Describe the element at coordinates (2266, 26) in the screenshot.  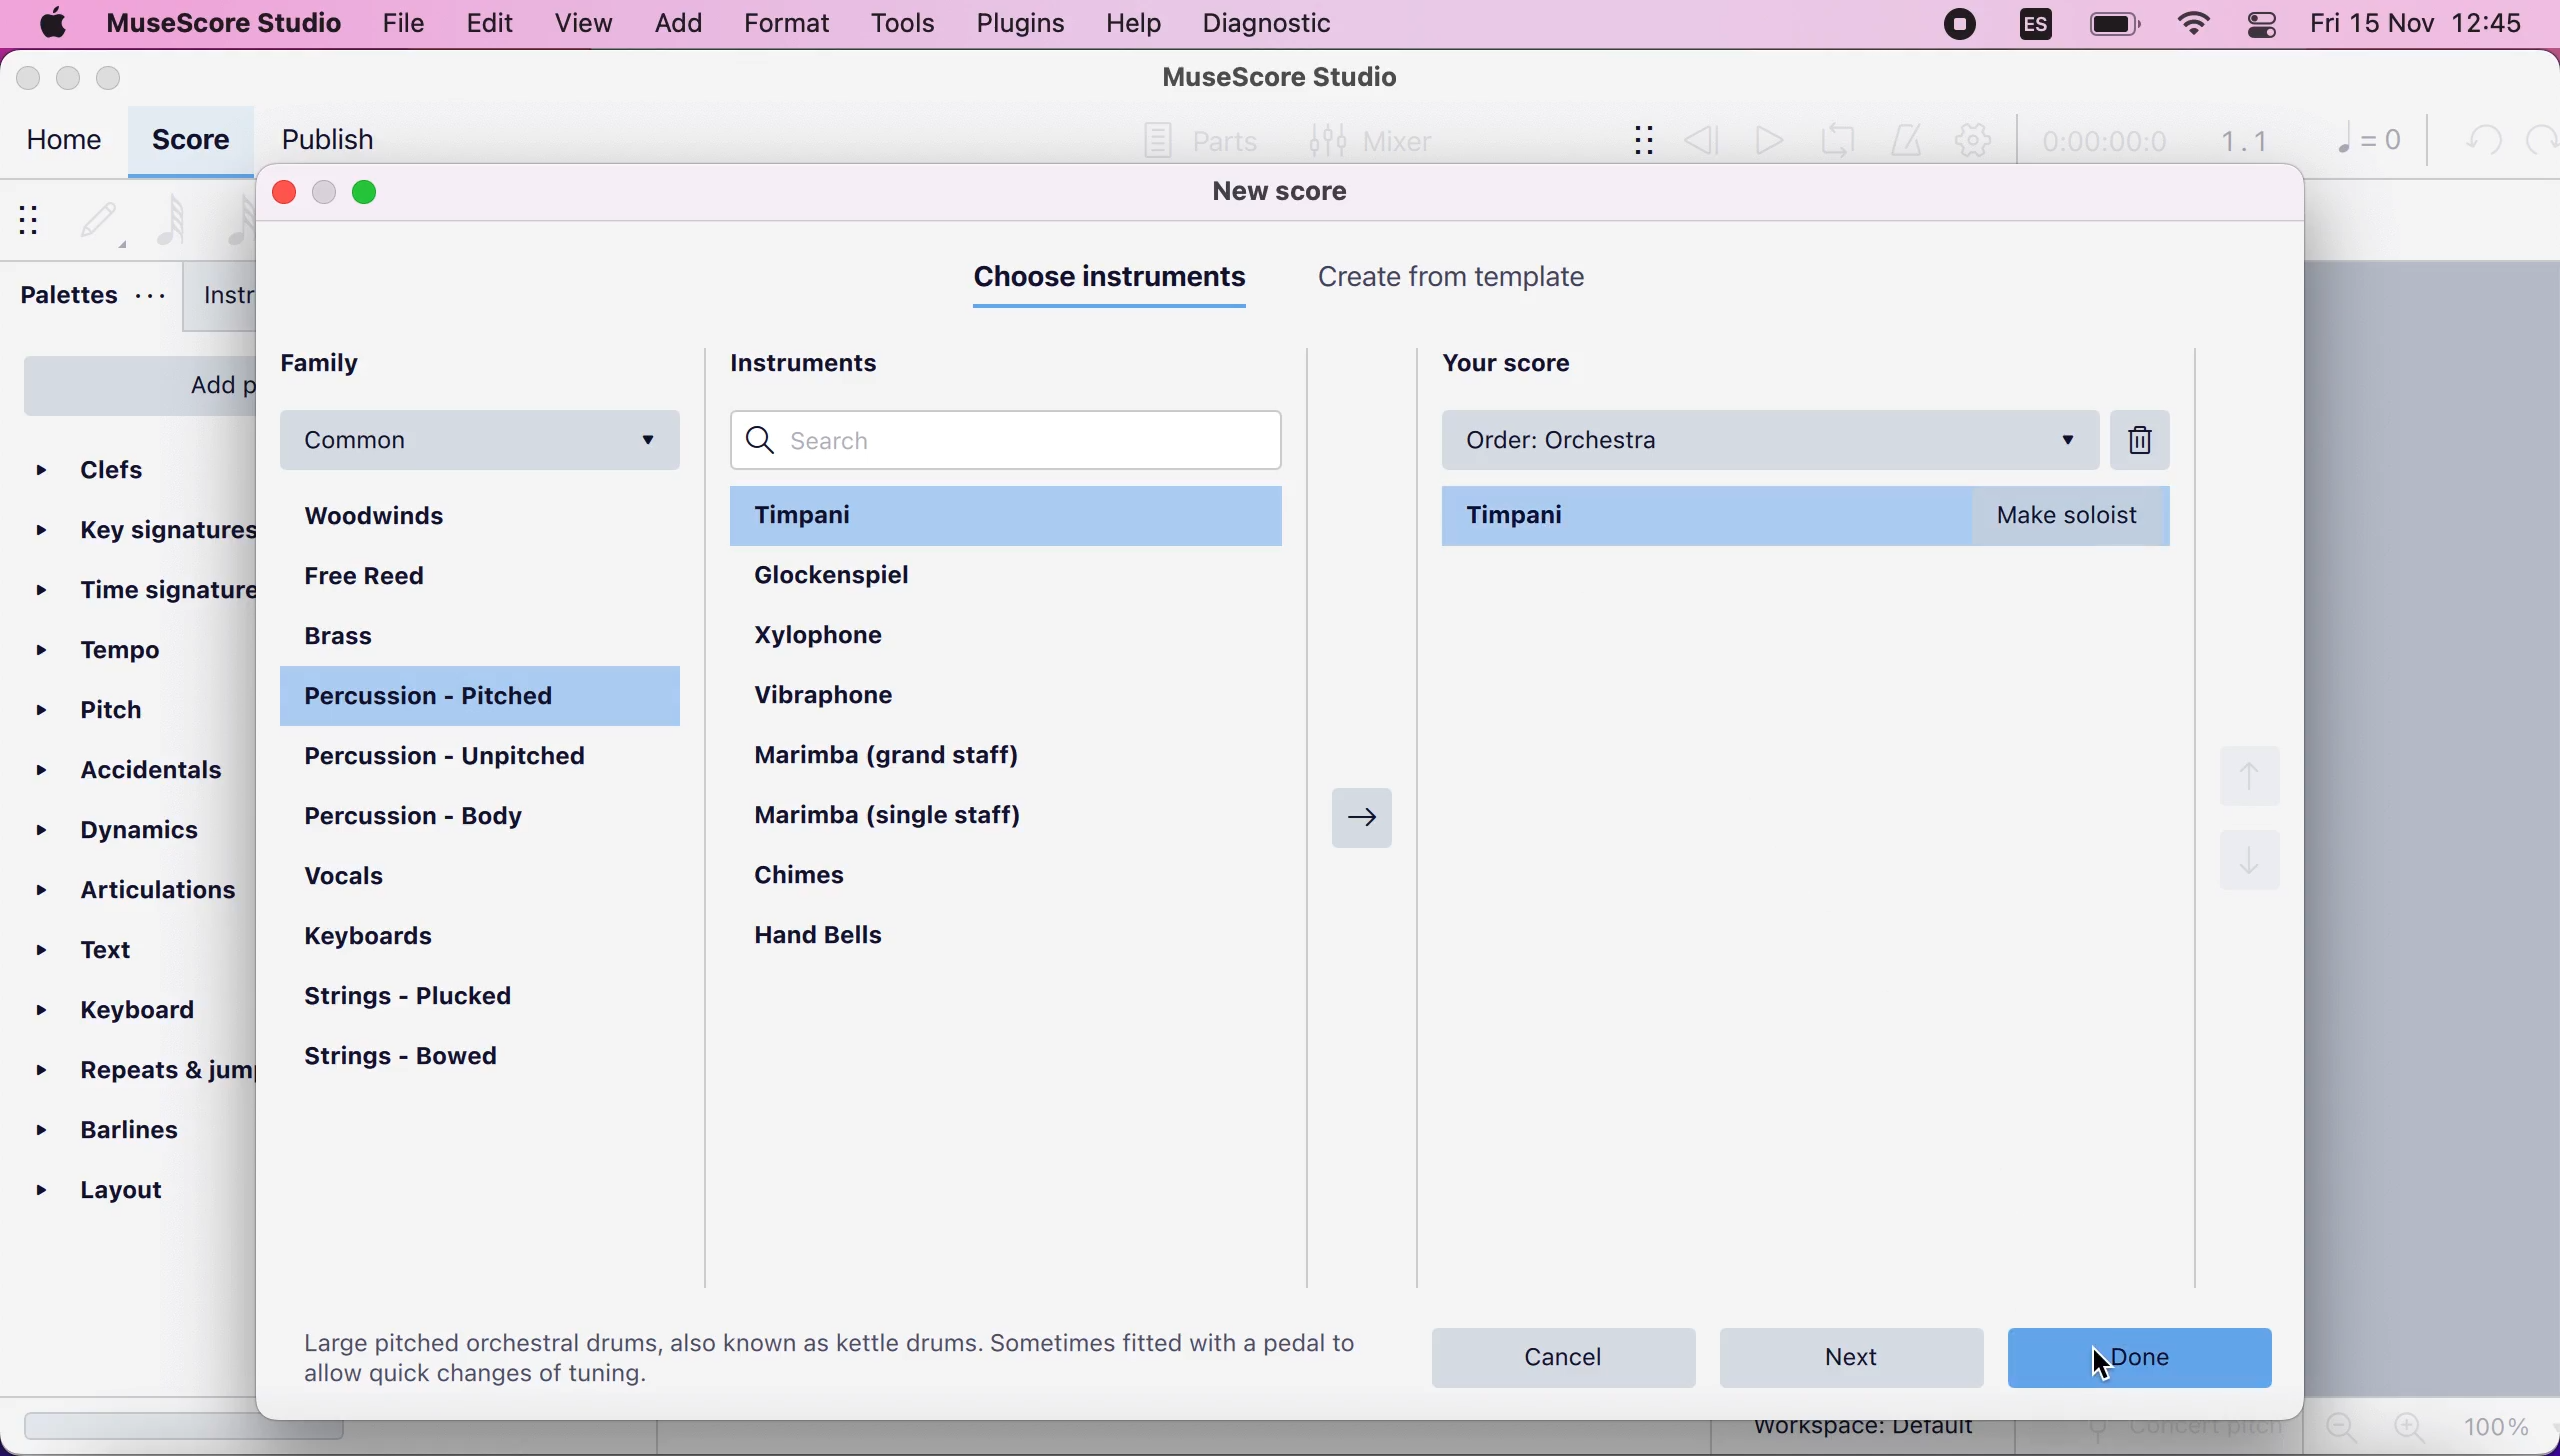
I see `panel control` at that location.